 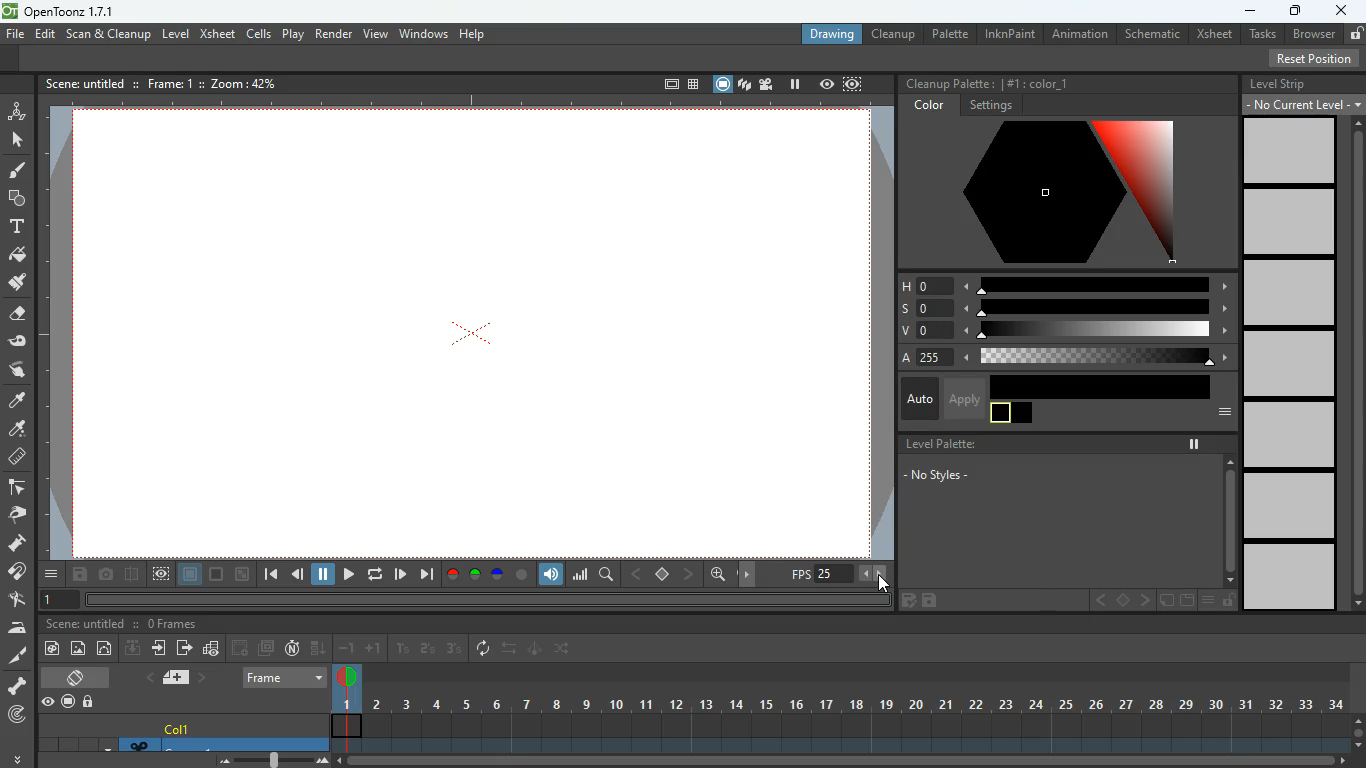 What do you see at coordinates (1095, 601) in the screenshot?
I see `left` at bounding box center [1095, 601].